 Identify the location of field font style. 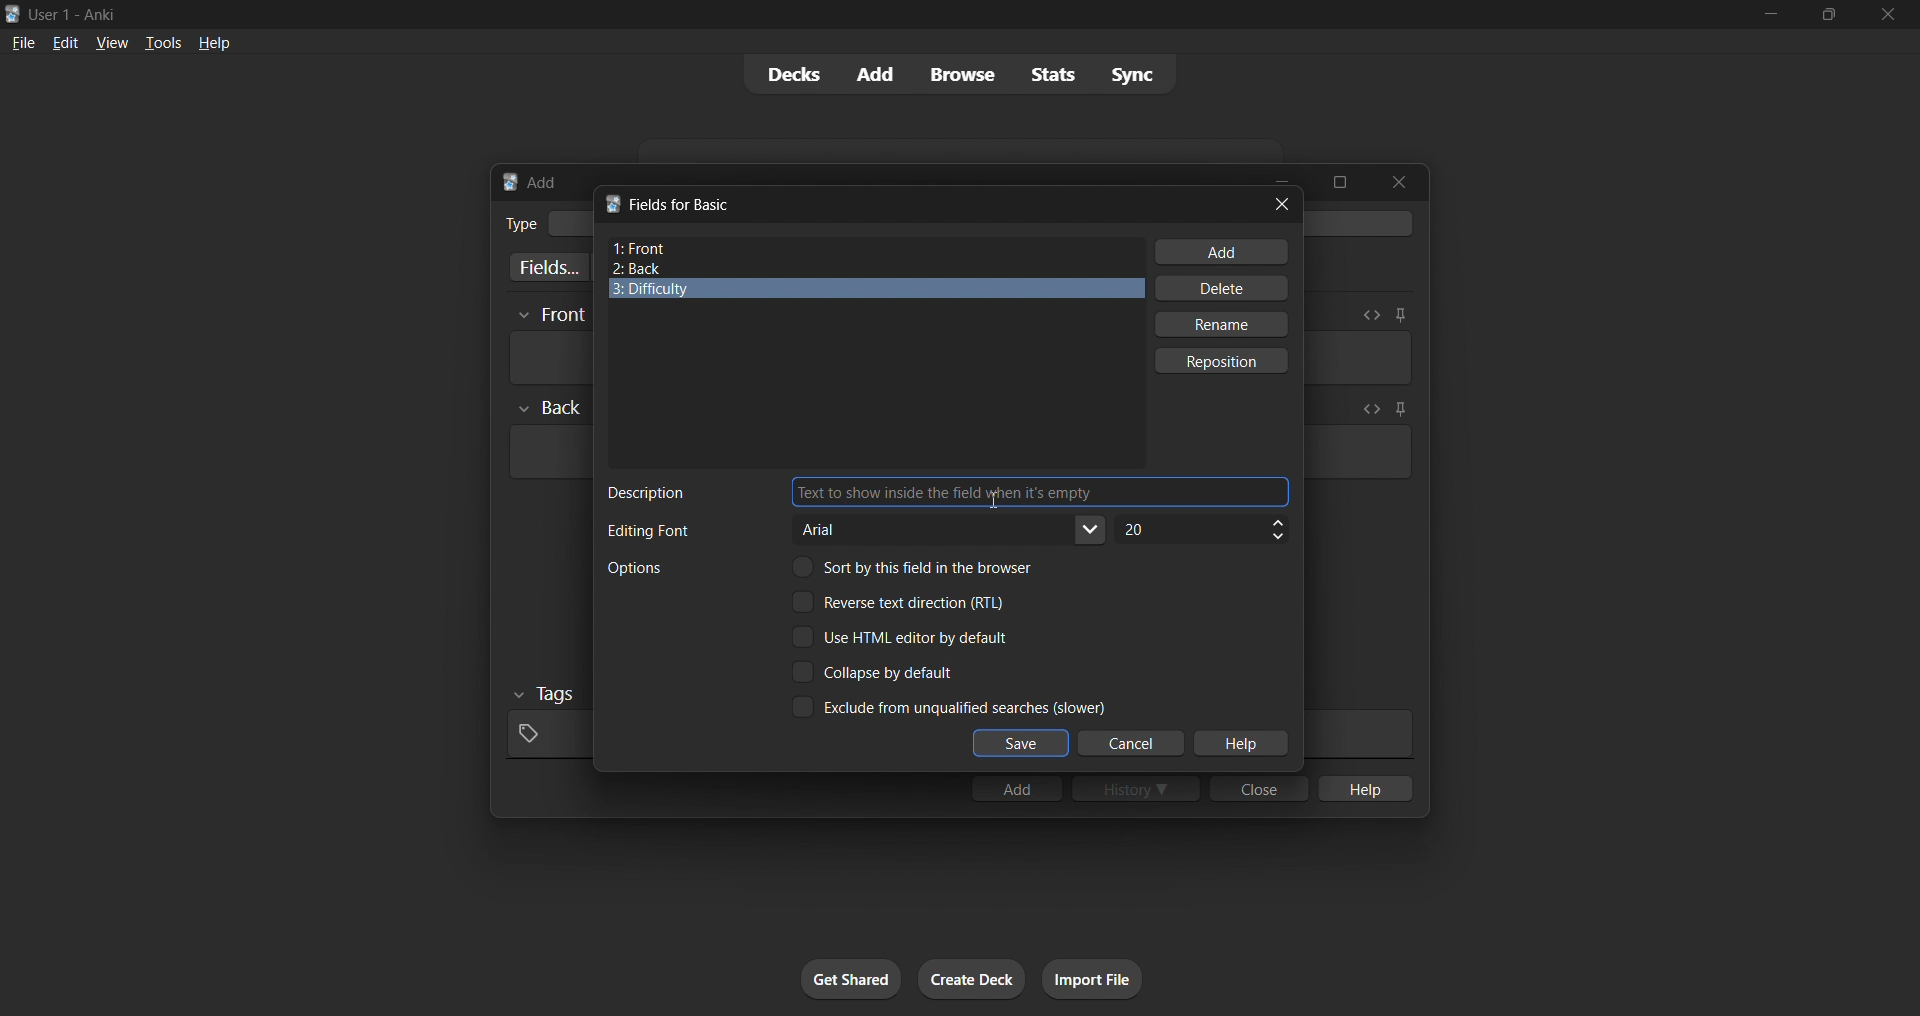
(951, 530).